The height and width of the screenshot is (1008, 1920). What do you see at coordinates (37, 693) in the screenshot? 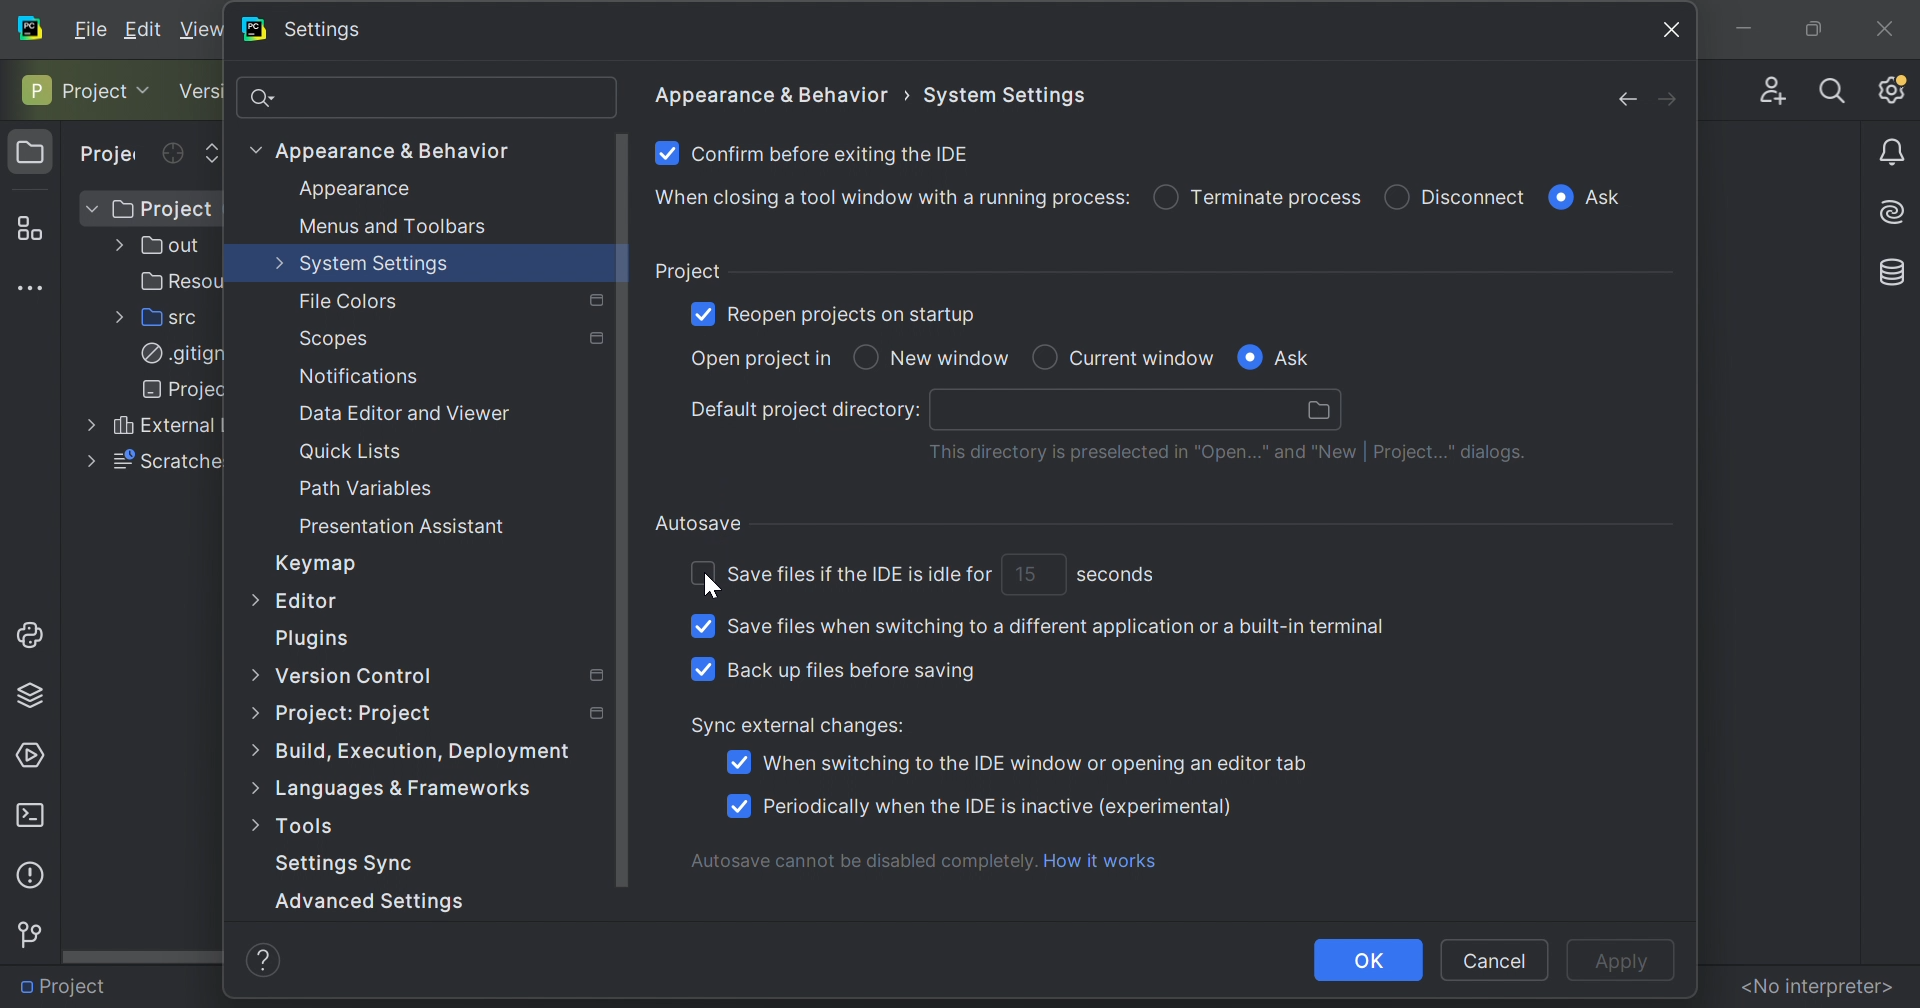
I see `Python packages` at bounding box center [37, 693].